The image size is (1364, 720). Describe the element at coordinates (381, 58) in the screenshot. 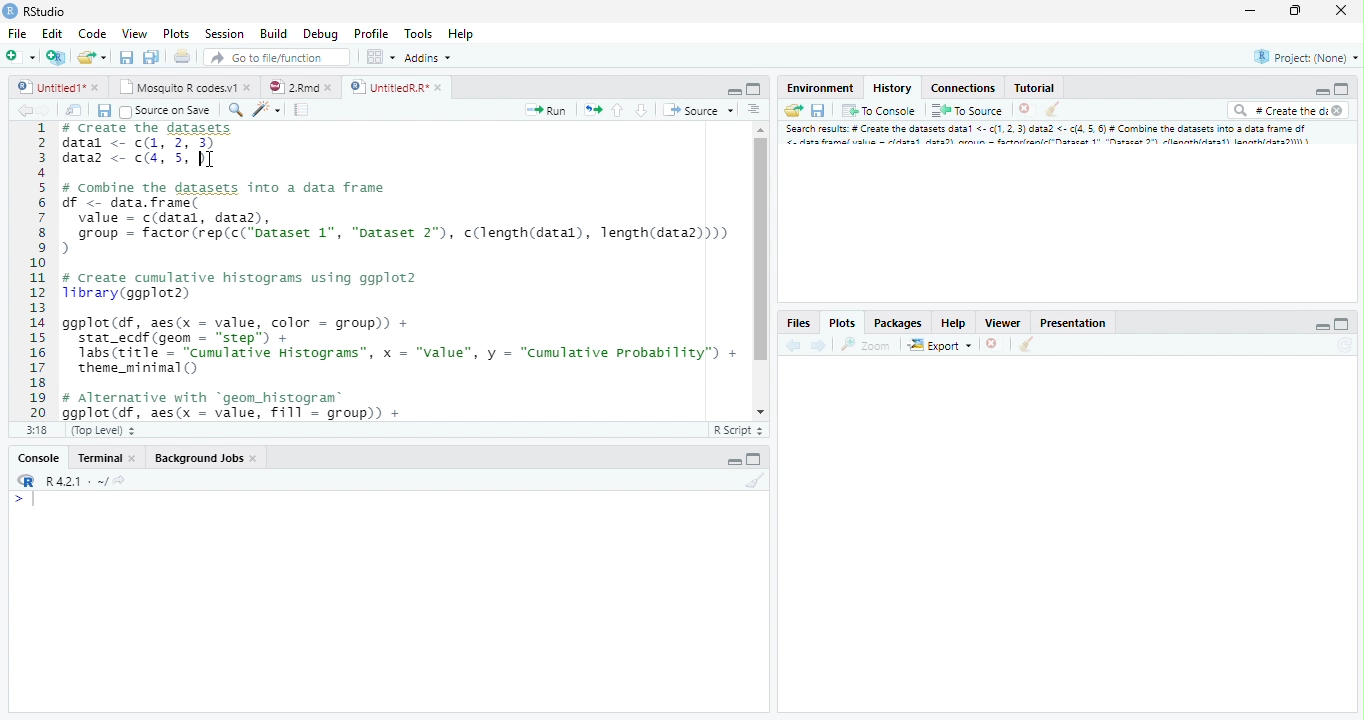

I see `Workspace pane` at that location.